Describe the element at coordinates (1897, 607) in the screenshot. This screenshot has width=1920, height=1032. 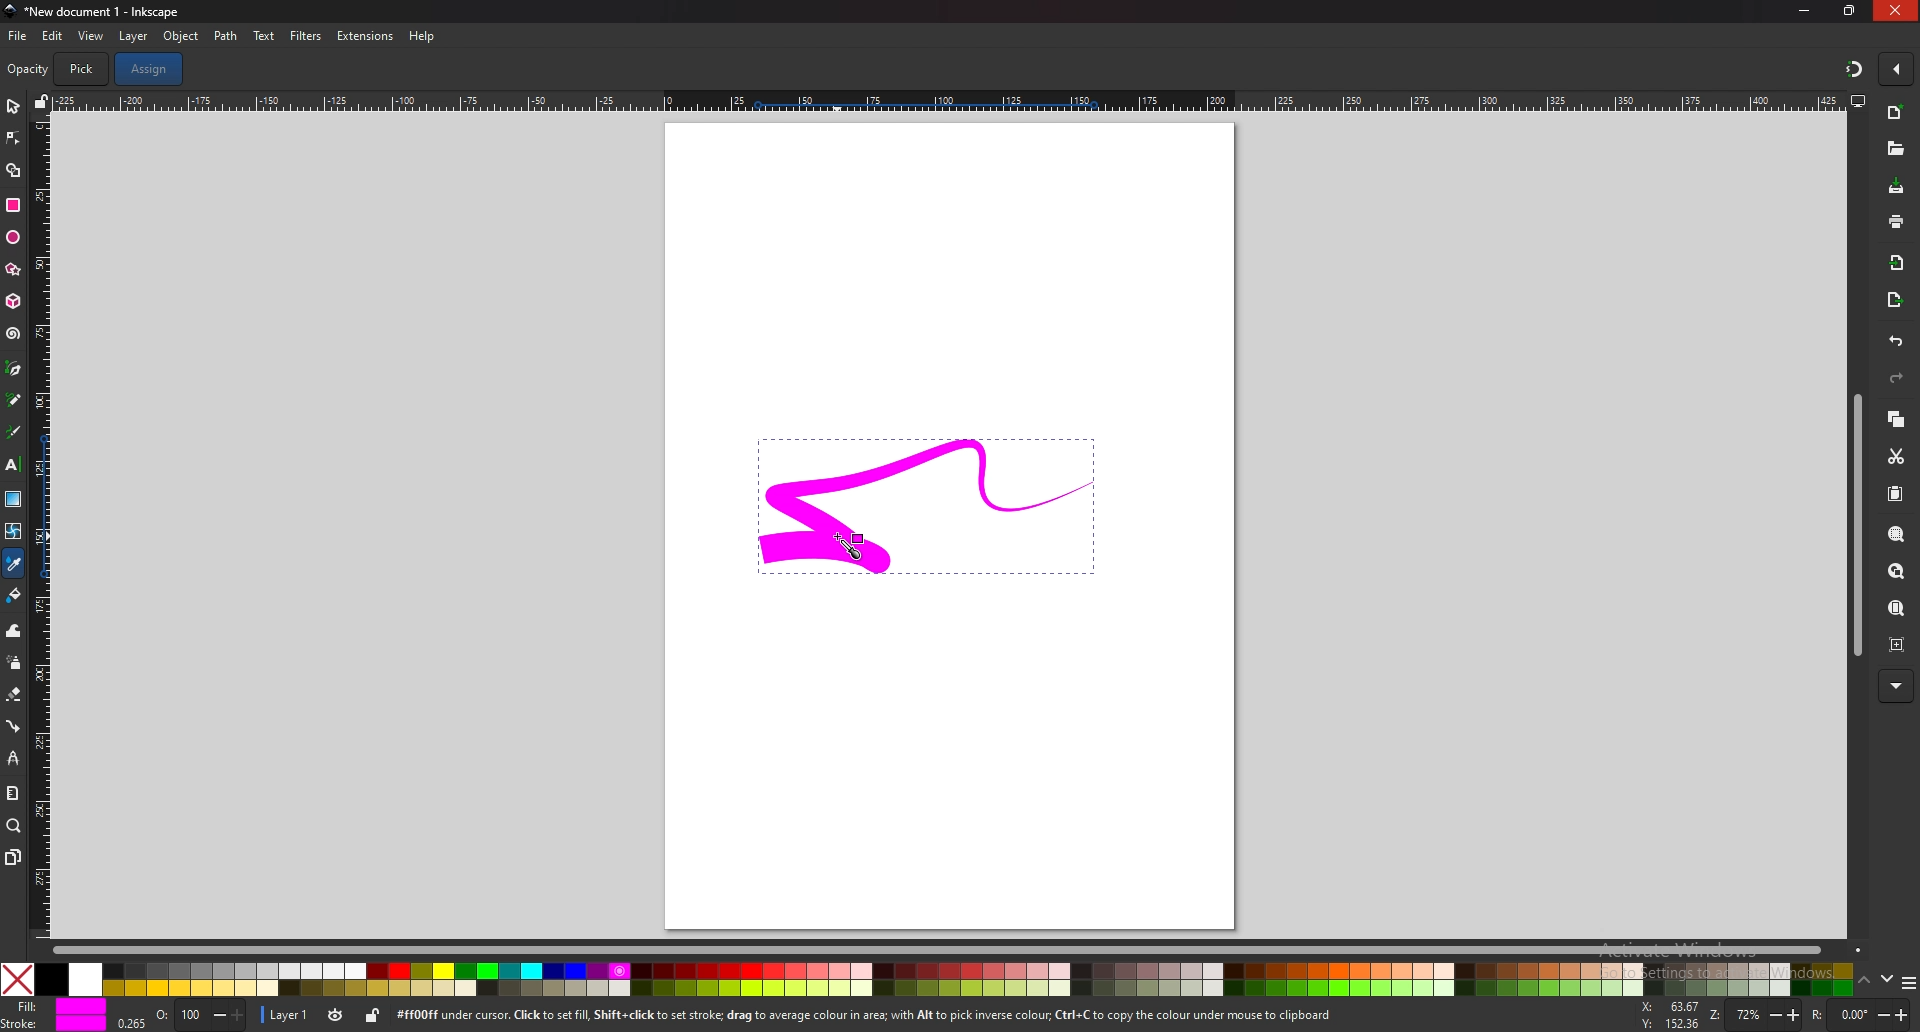
I see `zoom page` at that location.